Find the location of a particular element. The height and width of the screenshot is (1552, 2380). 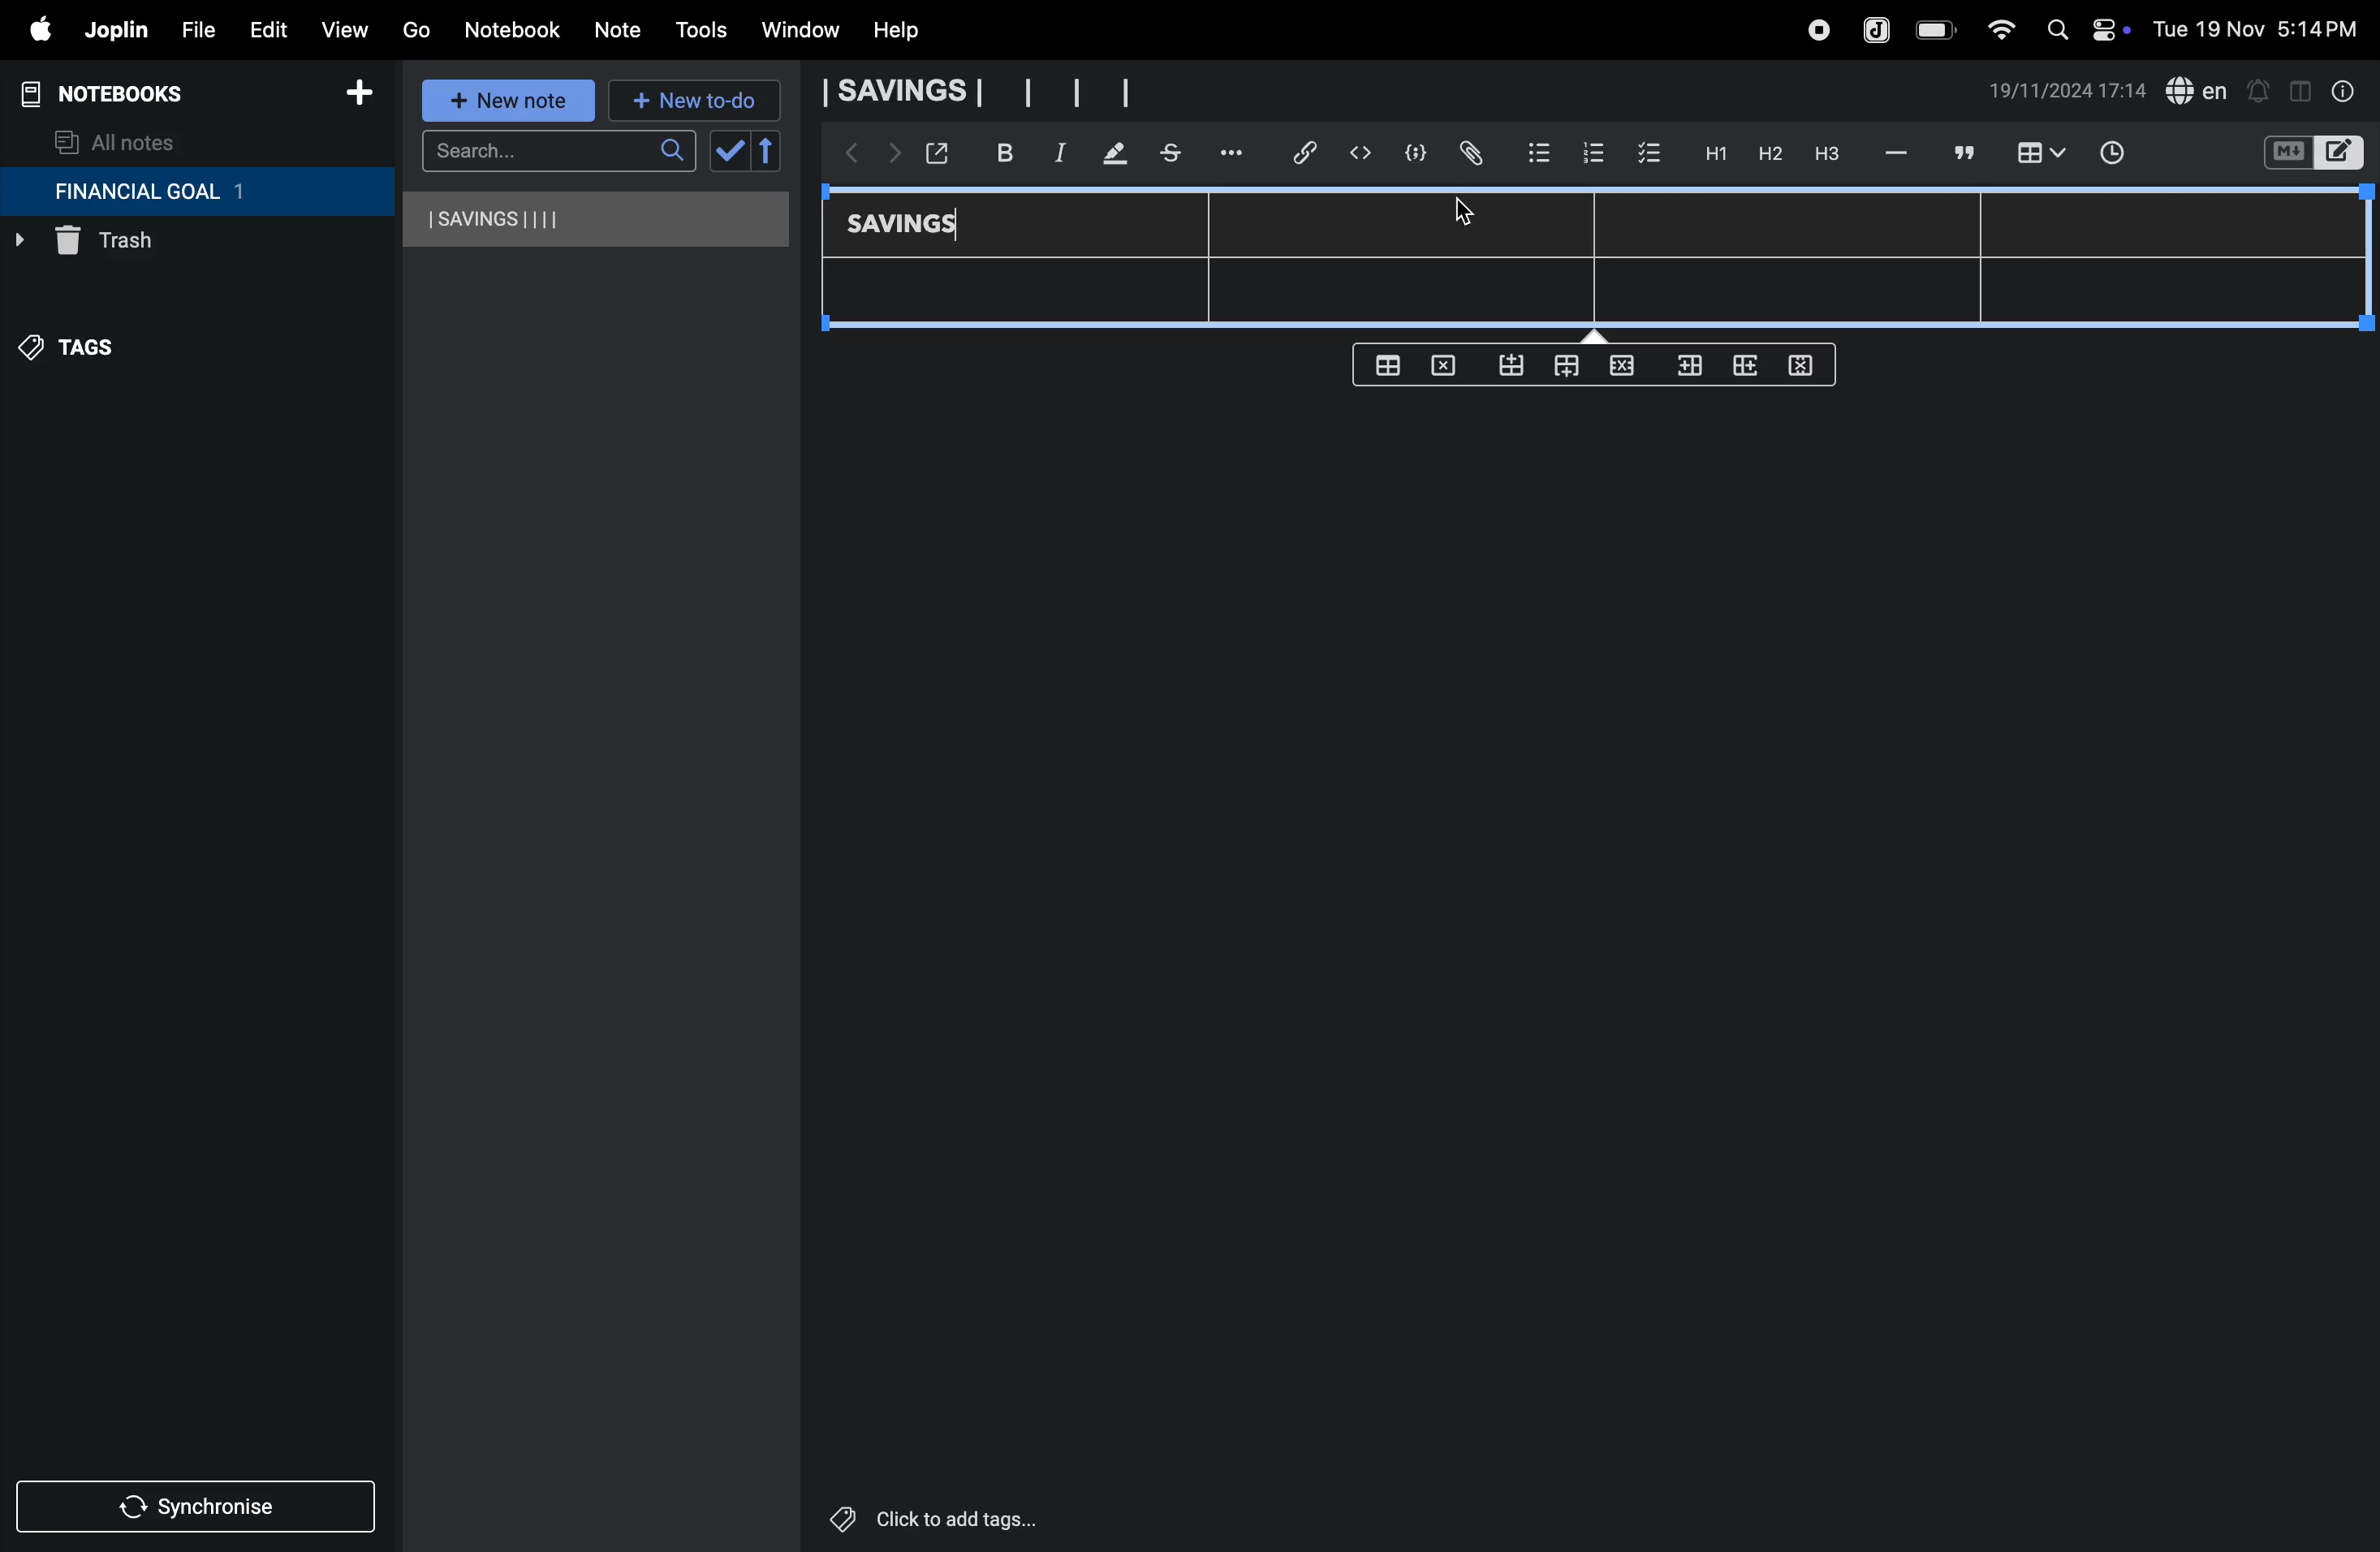

insert code is located at coordinates (1362, 153).